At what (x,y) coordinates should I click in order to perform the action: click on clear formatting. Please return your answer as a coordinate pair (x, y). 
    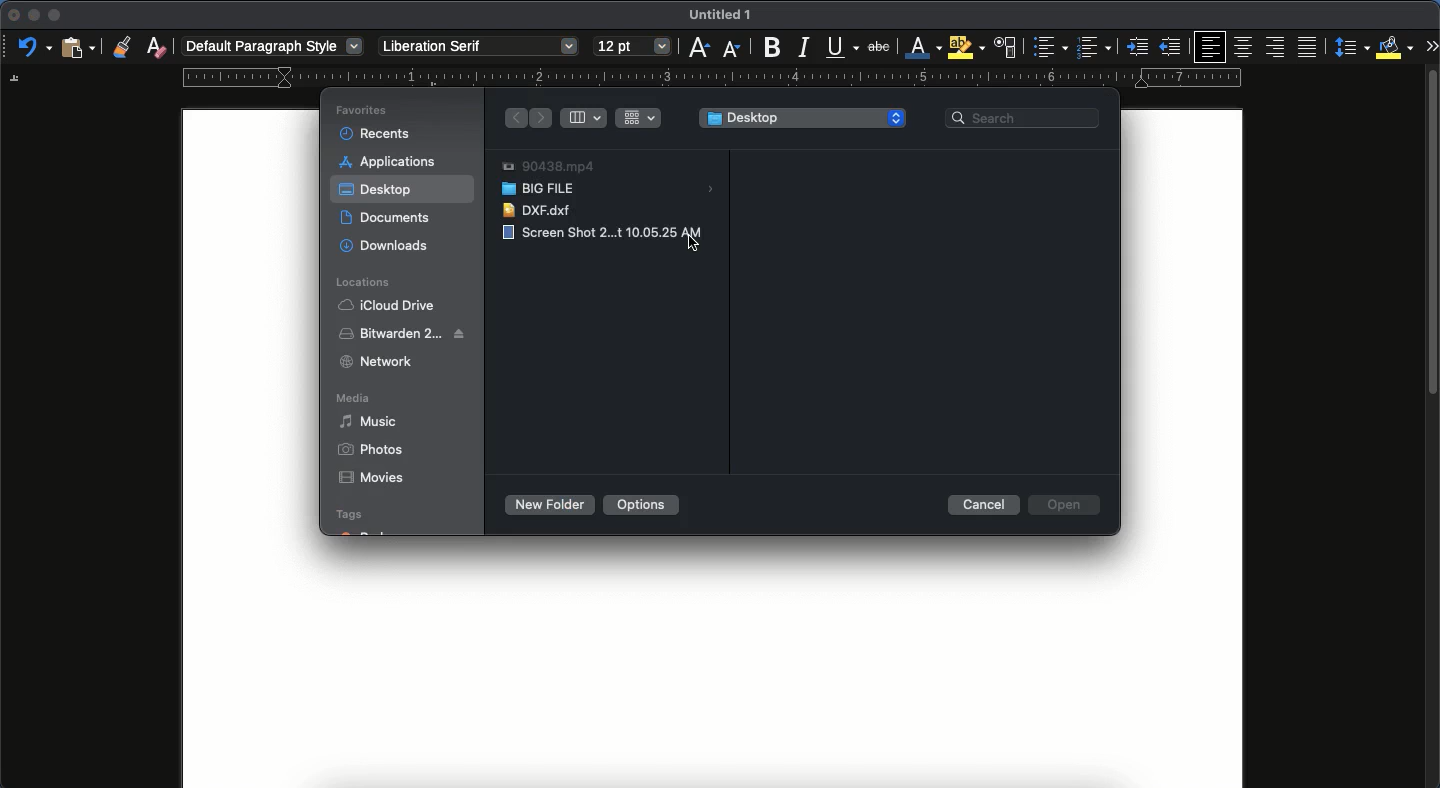
    Looking at the image, I should click on (157, 47).